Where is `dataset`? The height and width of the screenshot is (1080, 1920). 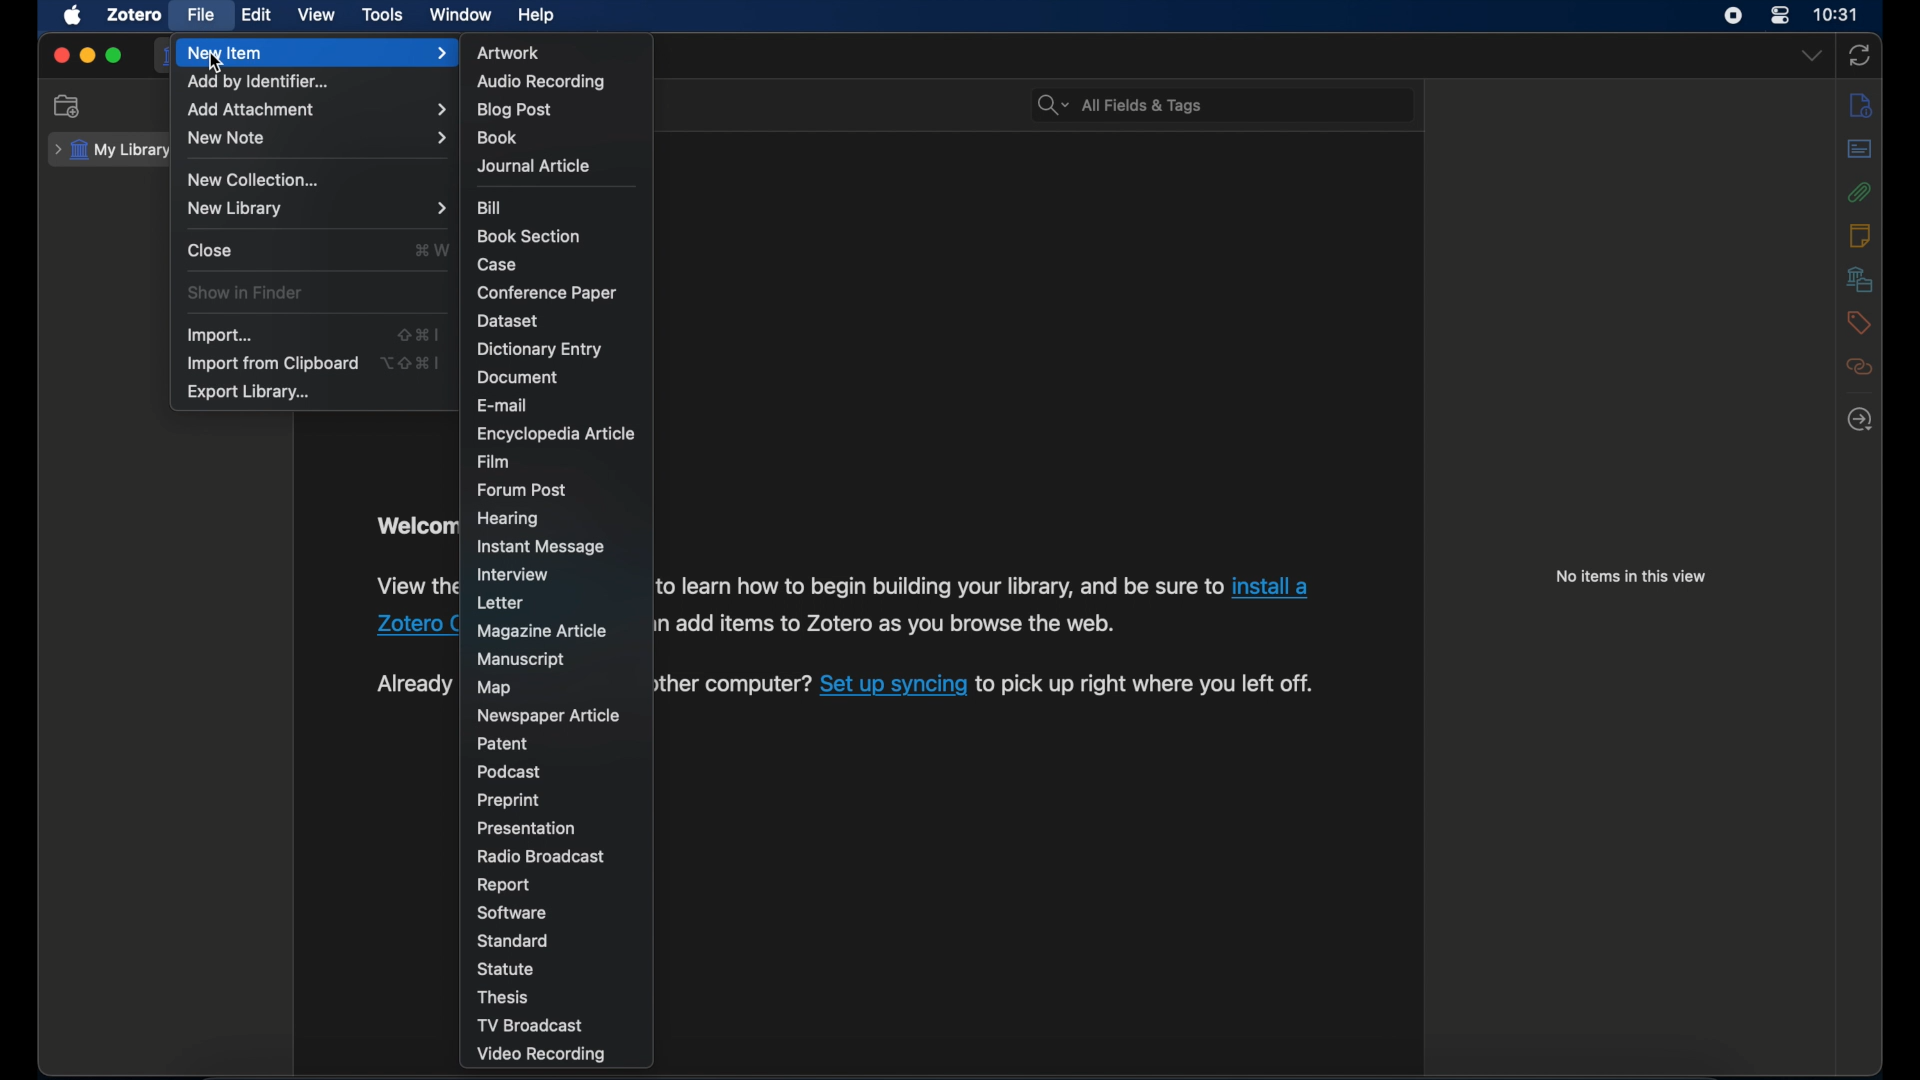 dataset is located at coordinates (508, 320).